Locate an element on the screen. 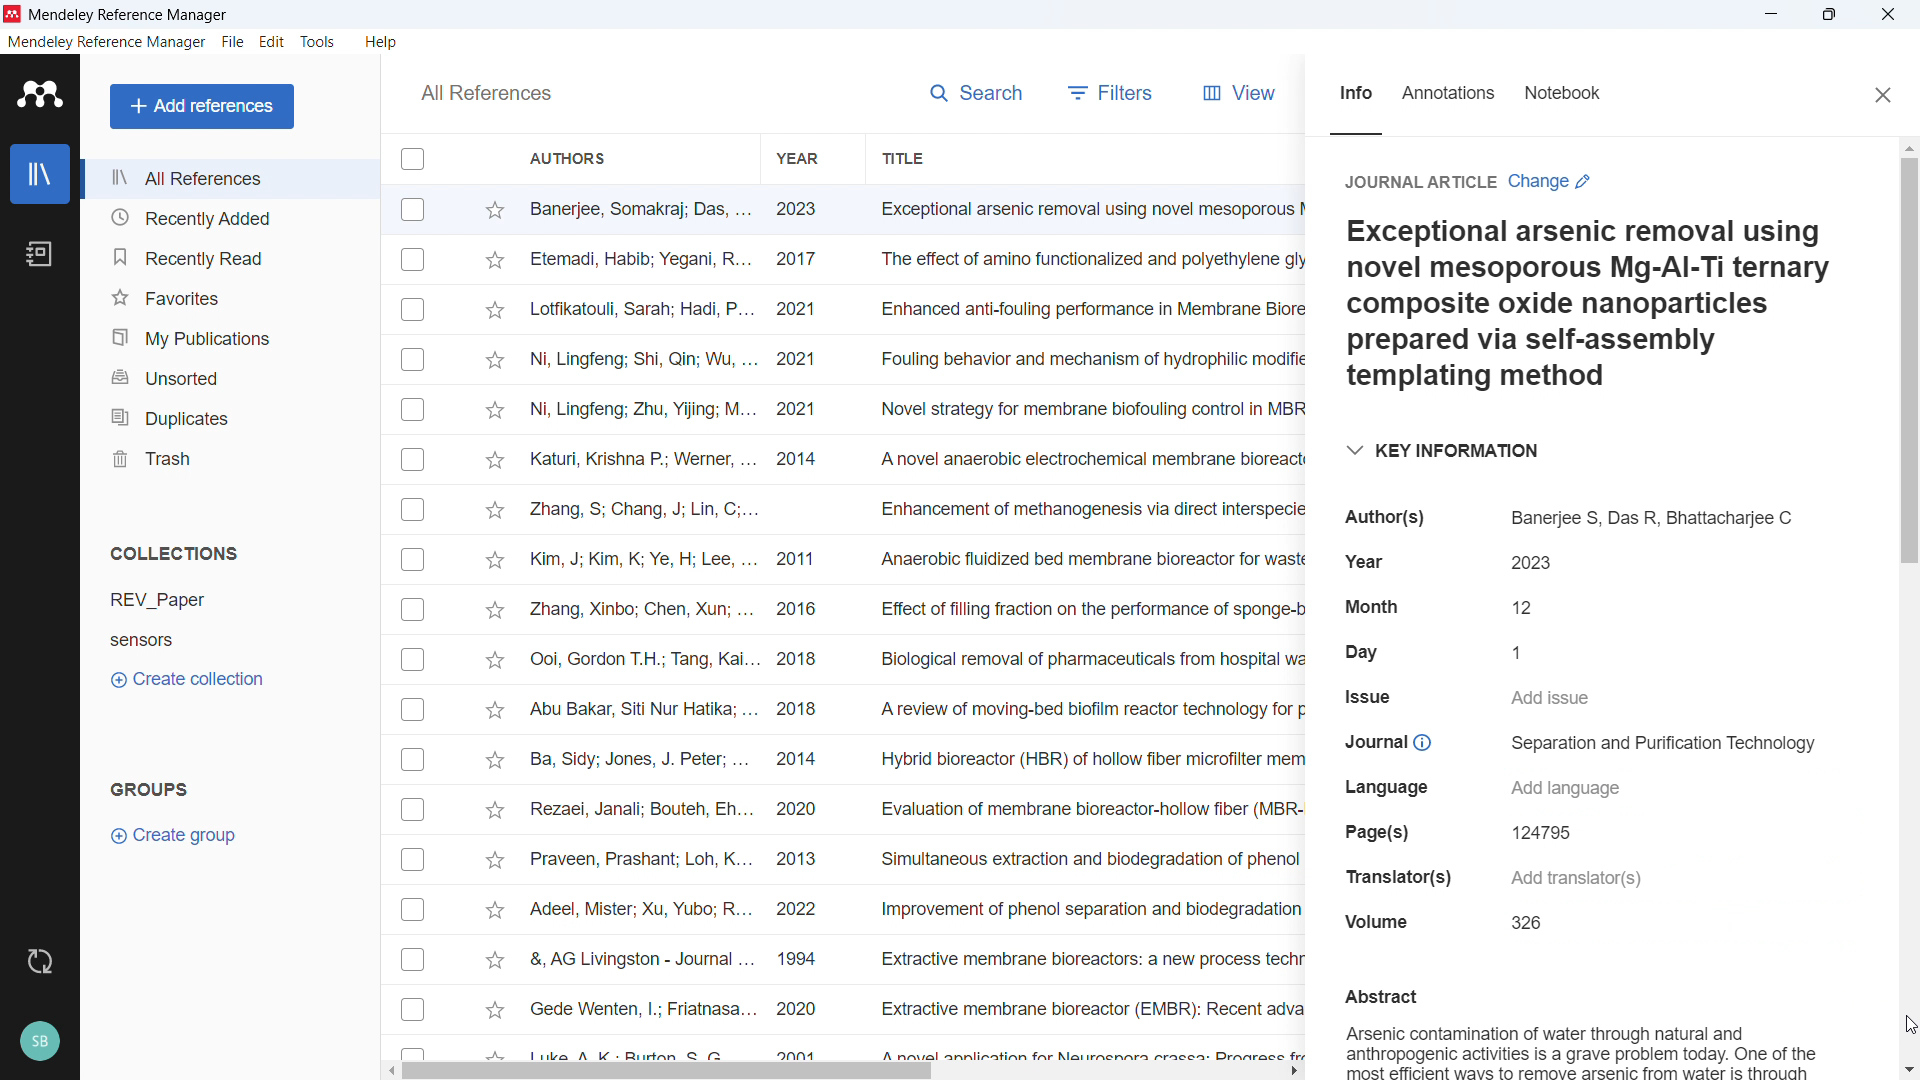 This screenshot has height=1080, width=1920. fouling behavior and mechanism of hydrophilic modified membrane in anam is located at coordinates (1081, 360).